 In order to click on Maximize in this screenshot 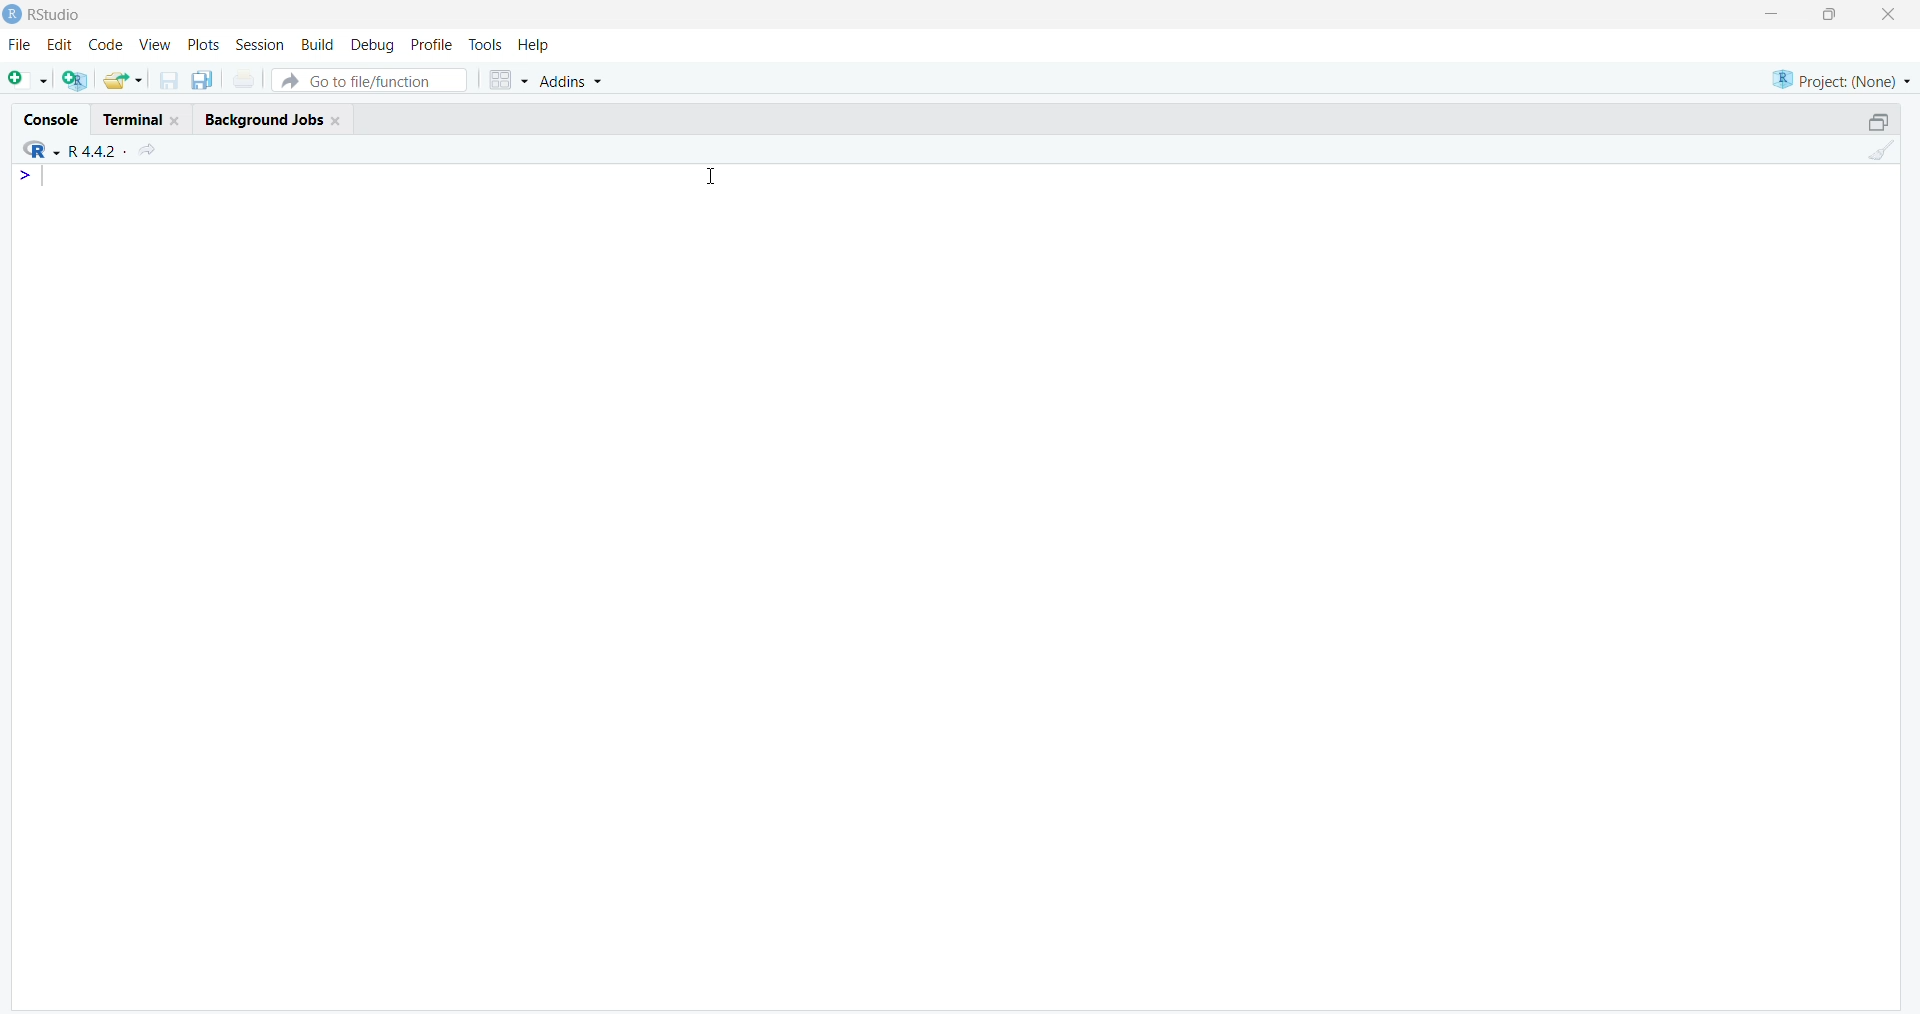, I will do `click(1830, 14)`.